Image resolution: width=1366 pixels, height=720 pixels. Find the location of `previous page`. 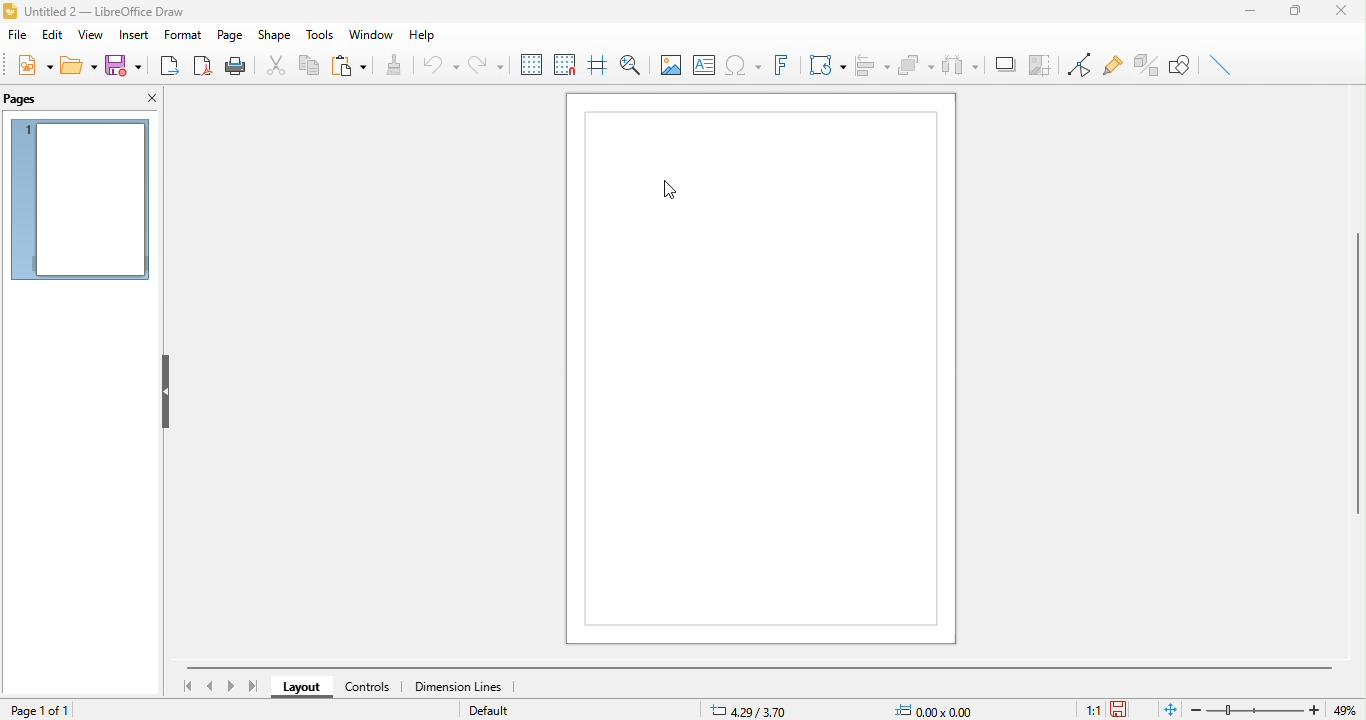

previous page is located at coordinates (210, 686).